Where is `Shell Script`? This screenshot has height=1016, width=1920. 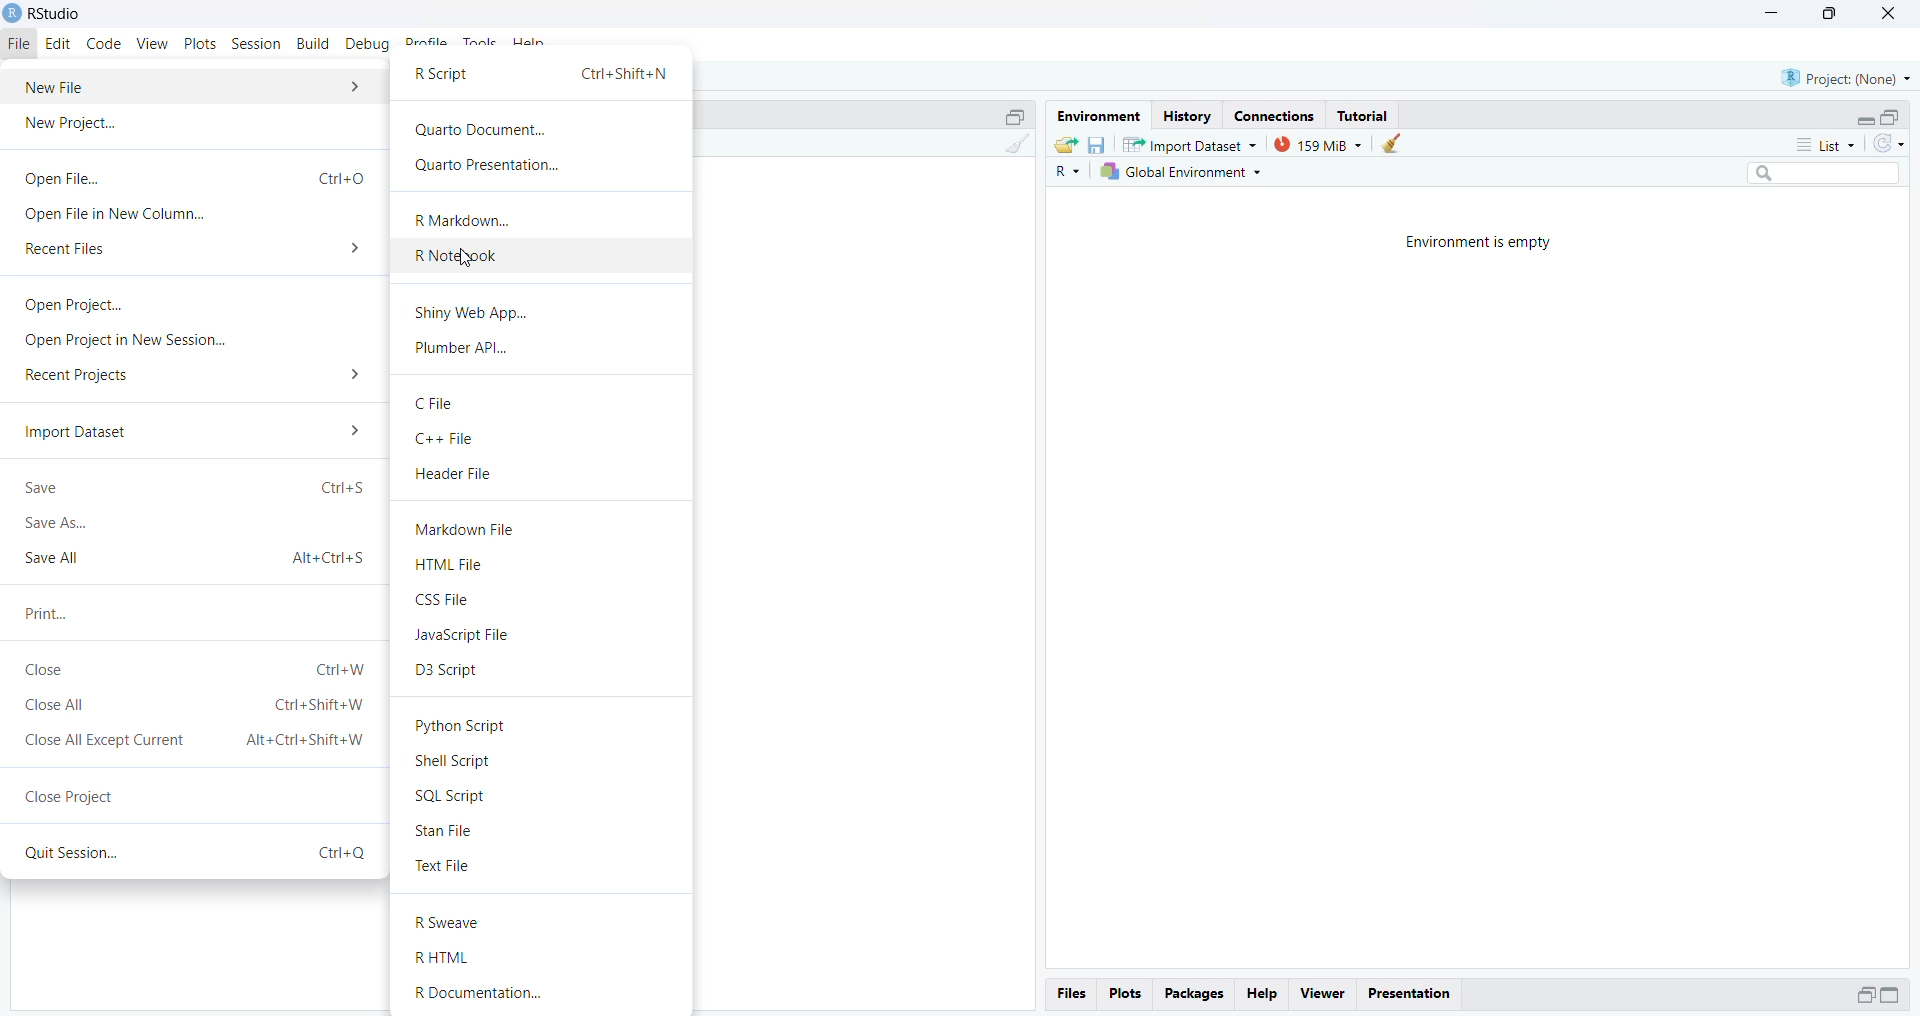
Shell Script is located at coordinates (457, 762).